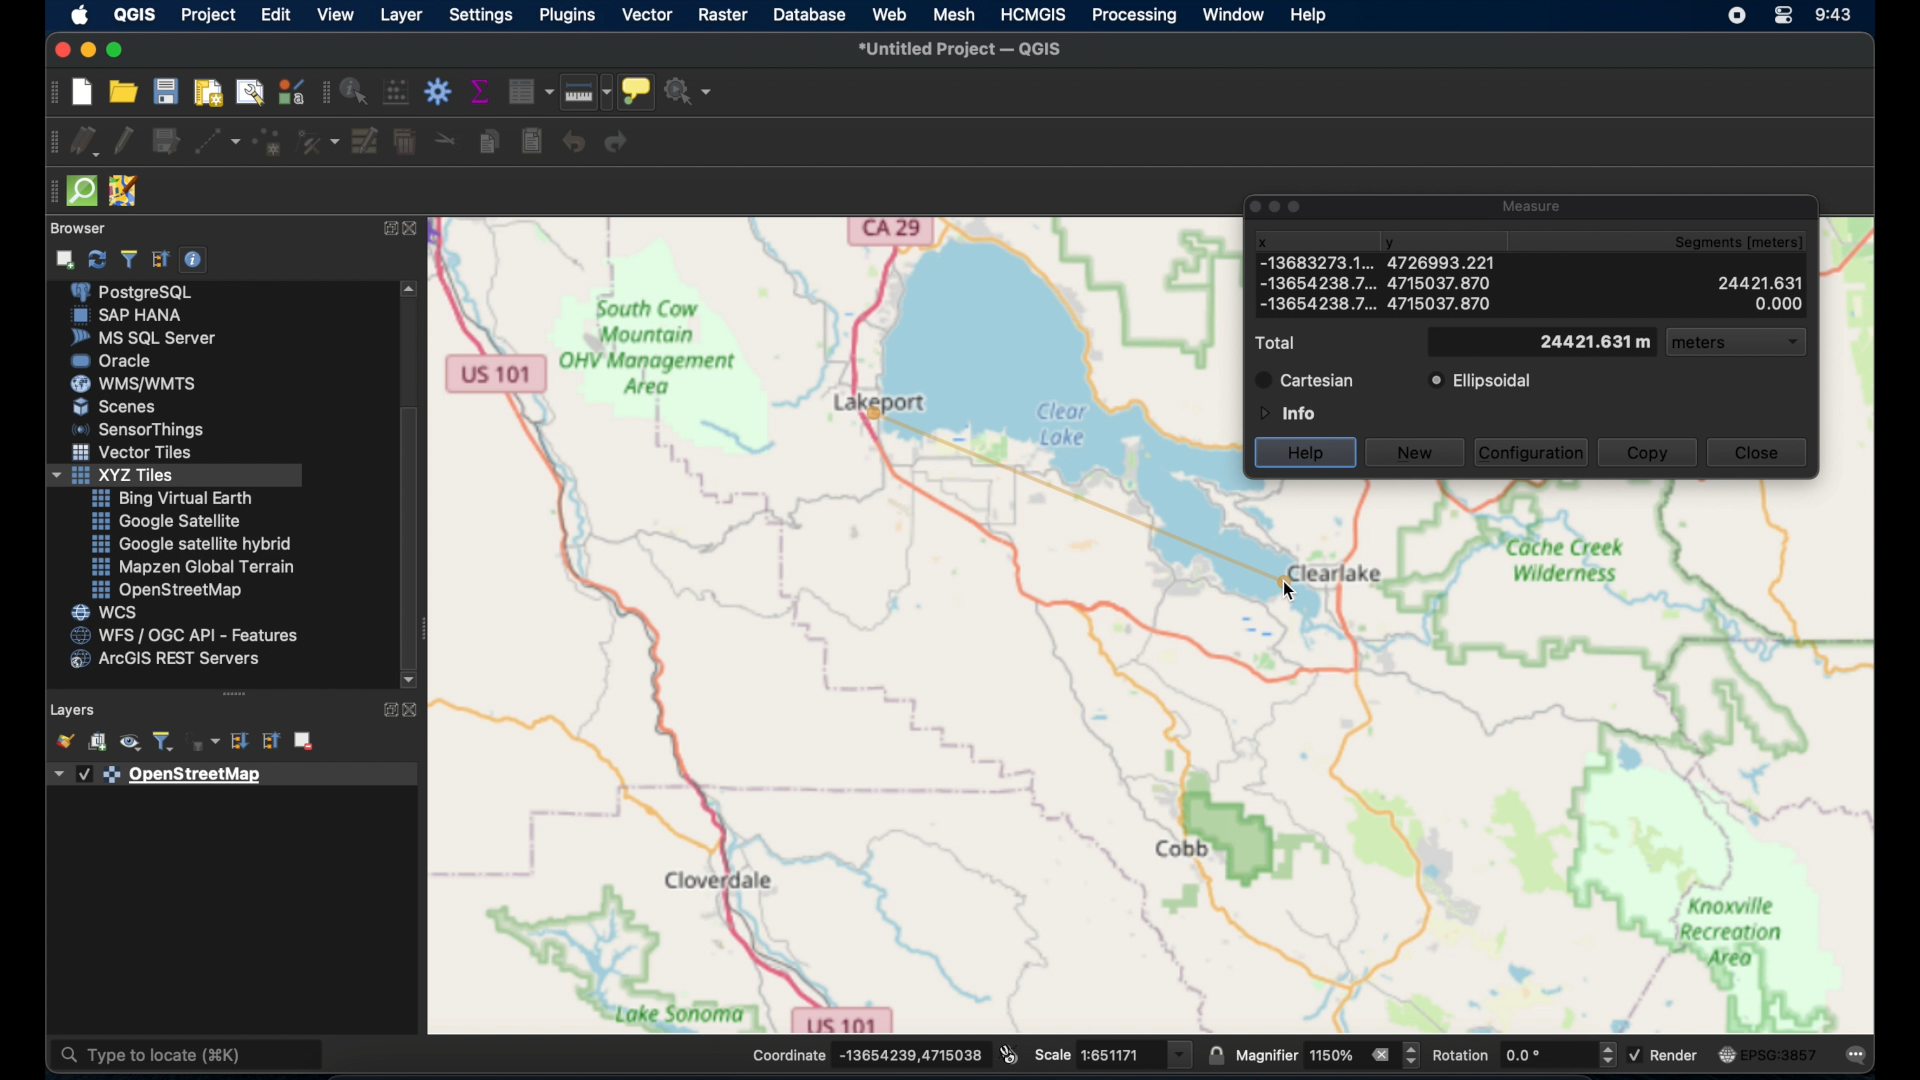 This screenshot has width=1920, height=1080. Describe the element at coordinates (268, 741) in the screenshot. I see `collapse all` at that location.